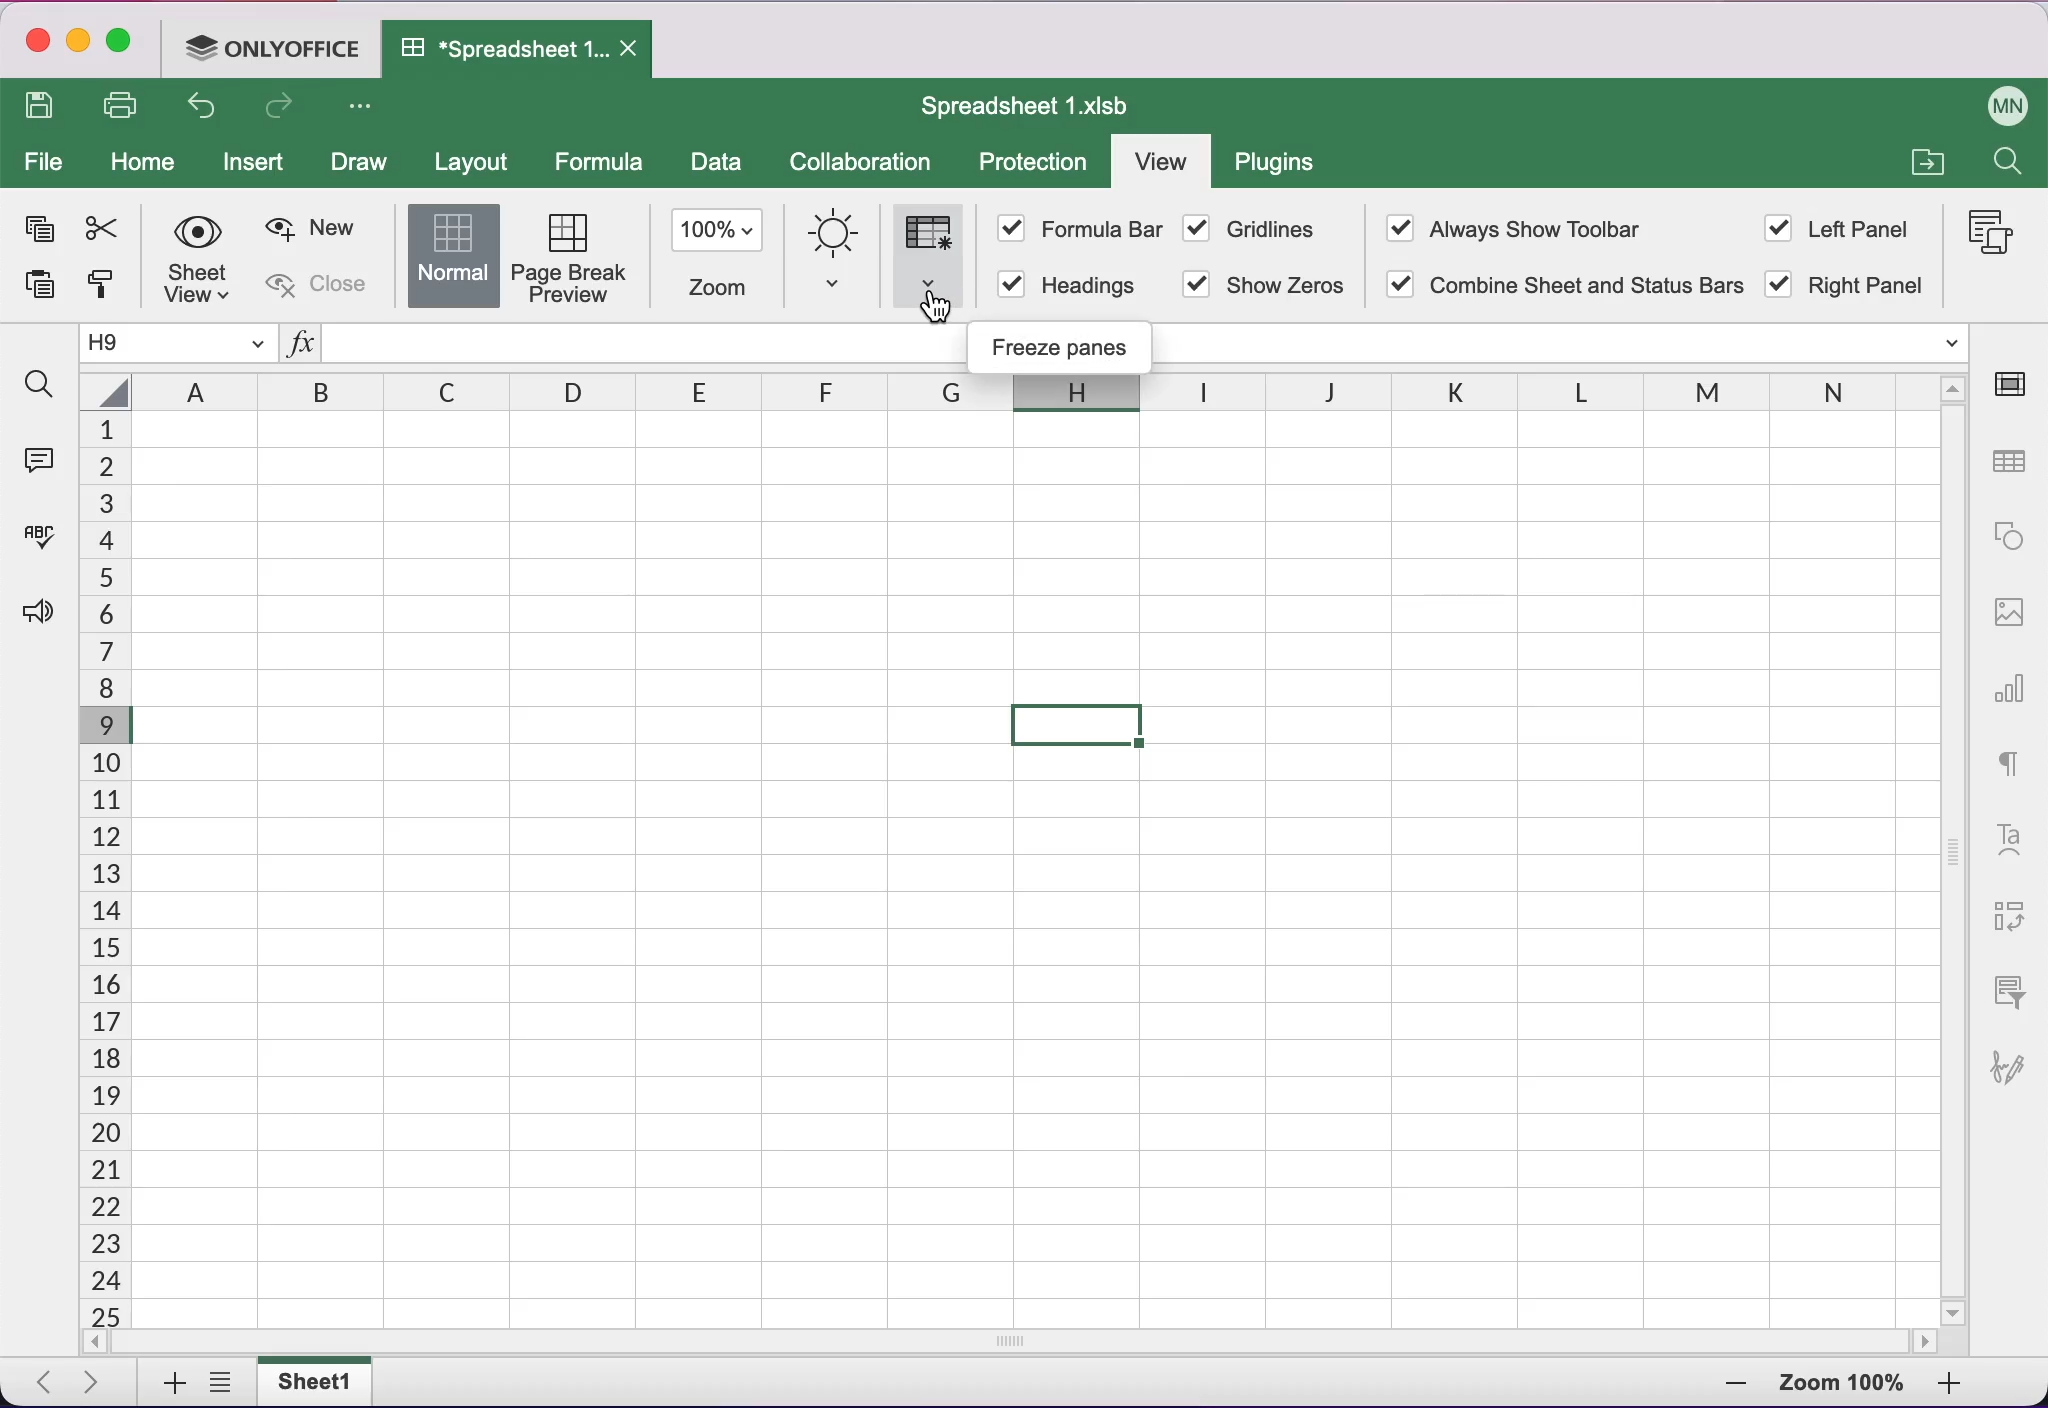  I want to click on zoom, so click(719, 257).